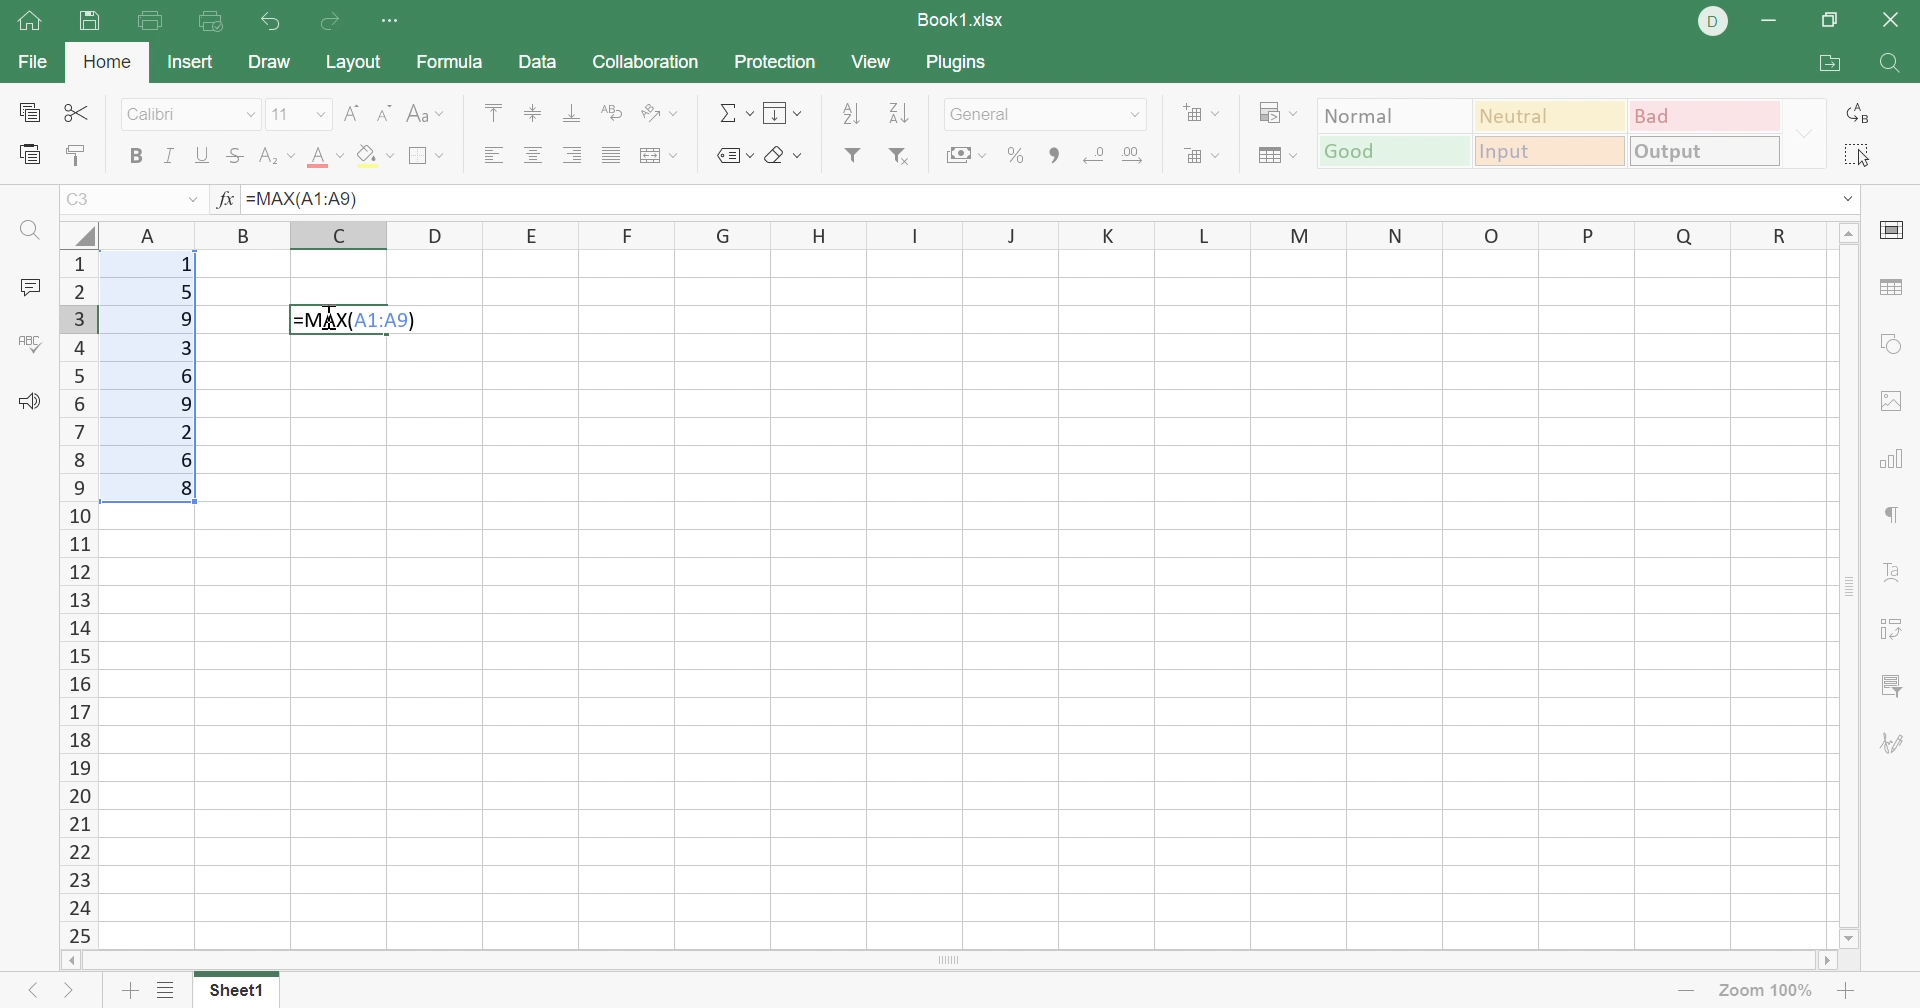  What do you see at coordinates (964, 19) in the screenshot?
I see `Book1.xlsx` at bounding box center [964, 19].